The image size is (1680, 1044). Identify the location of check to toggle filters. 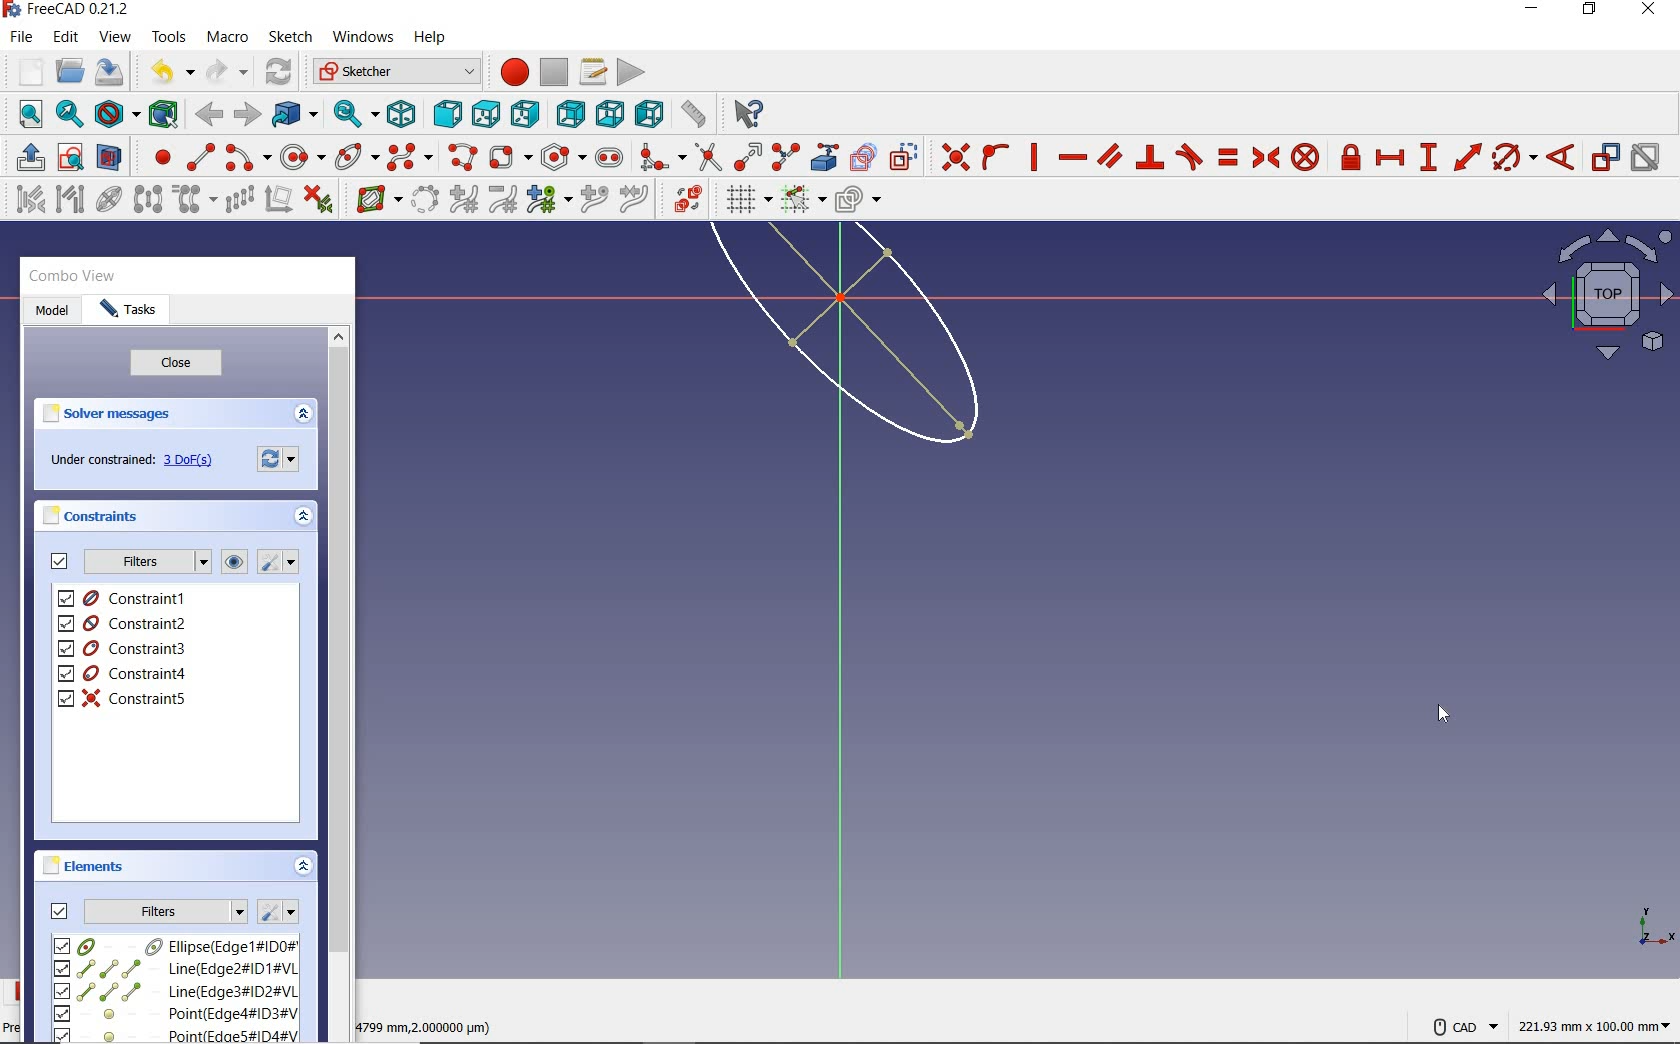
(60, 910).